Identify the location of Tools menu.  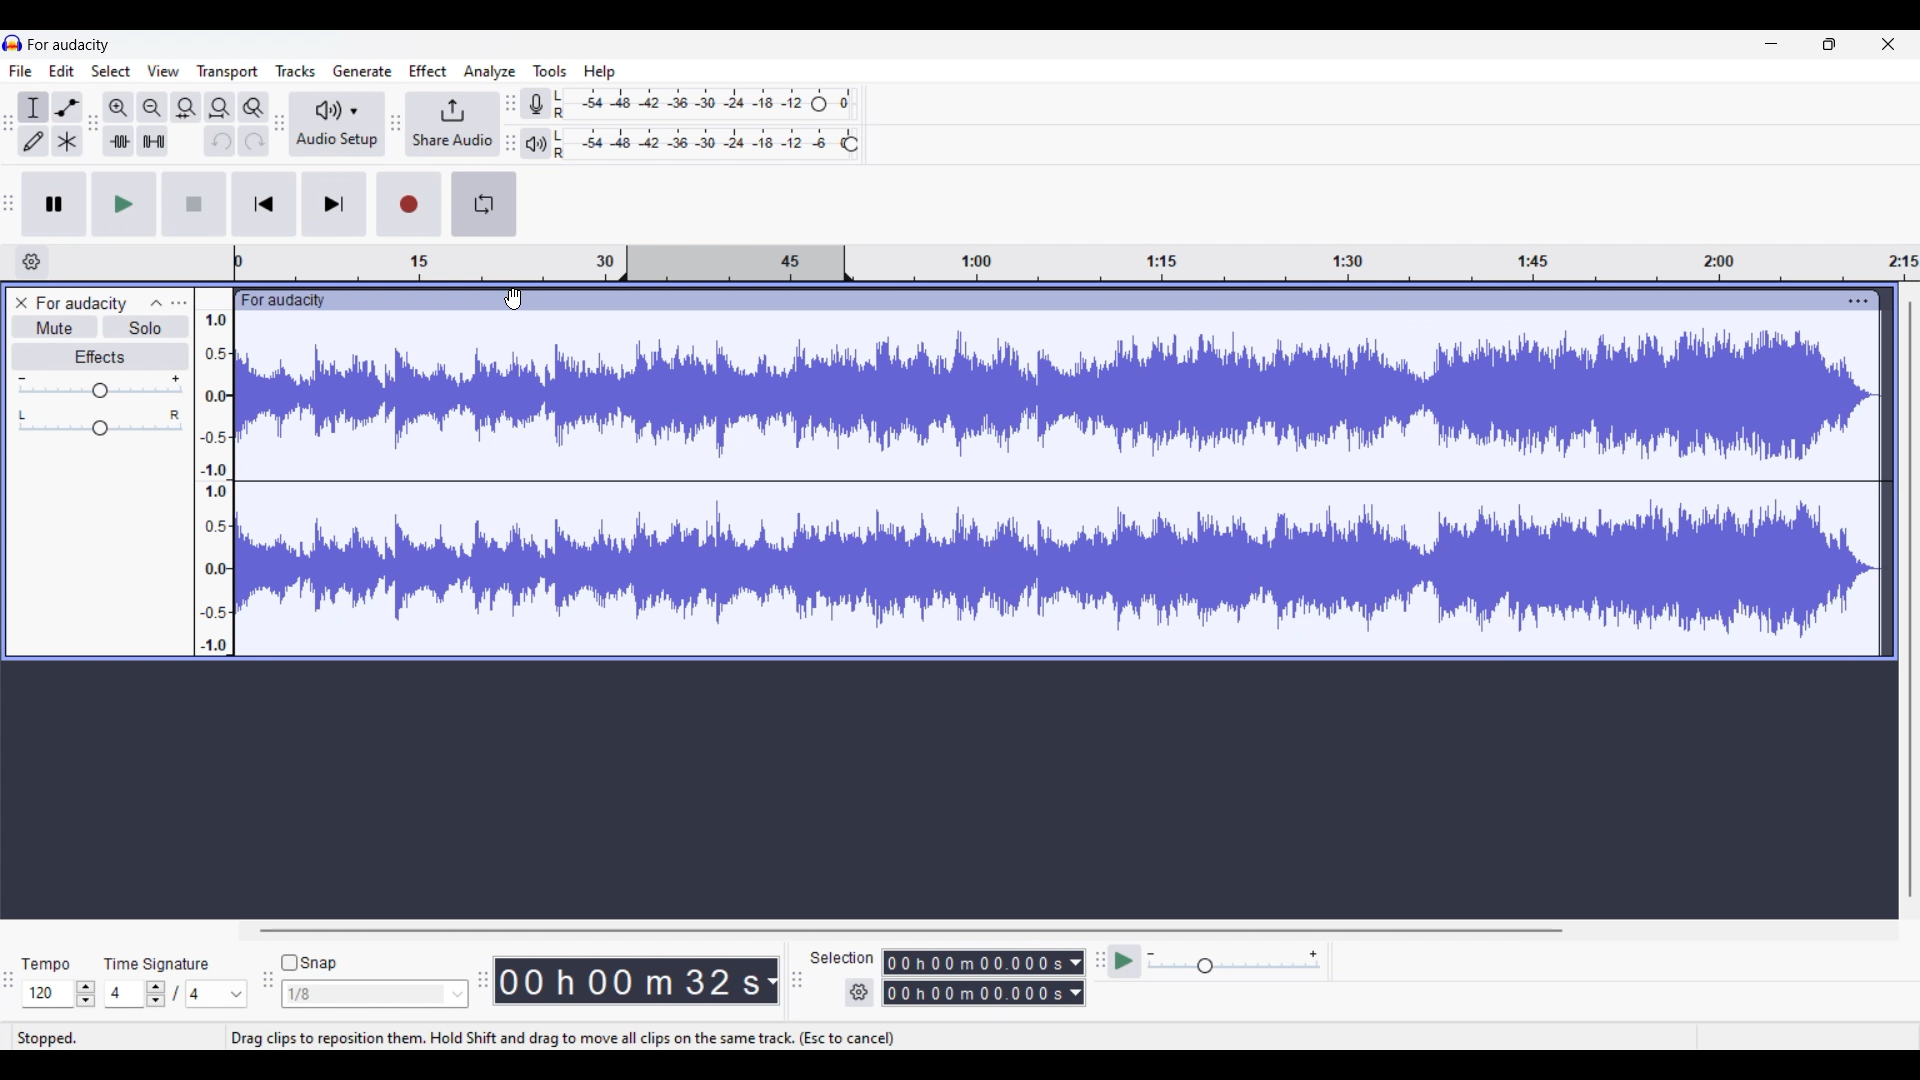
(551, 71).